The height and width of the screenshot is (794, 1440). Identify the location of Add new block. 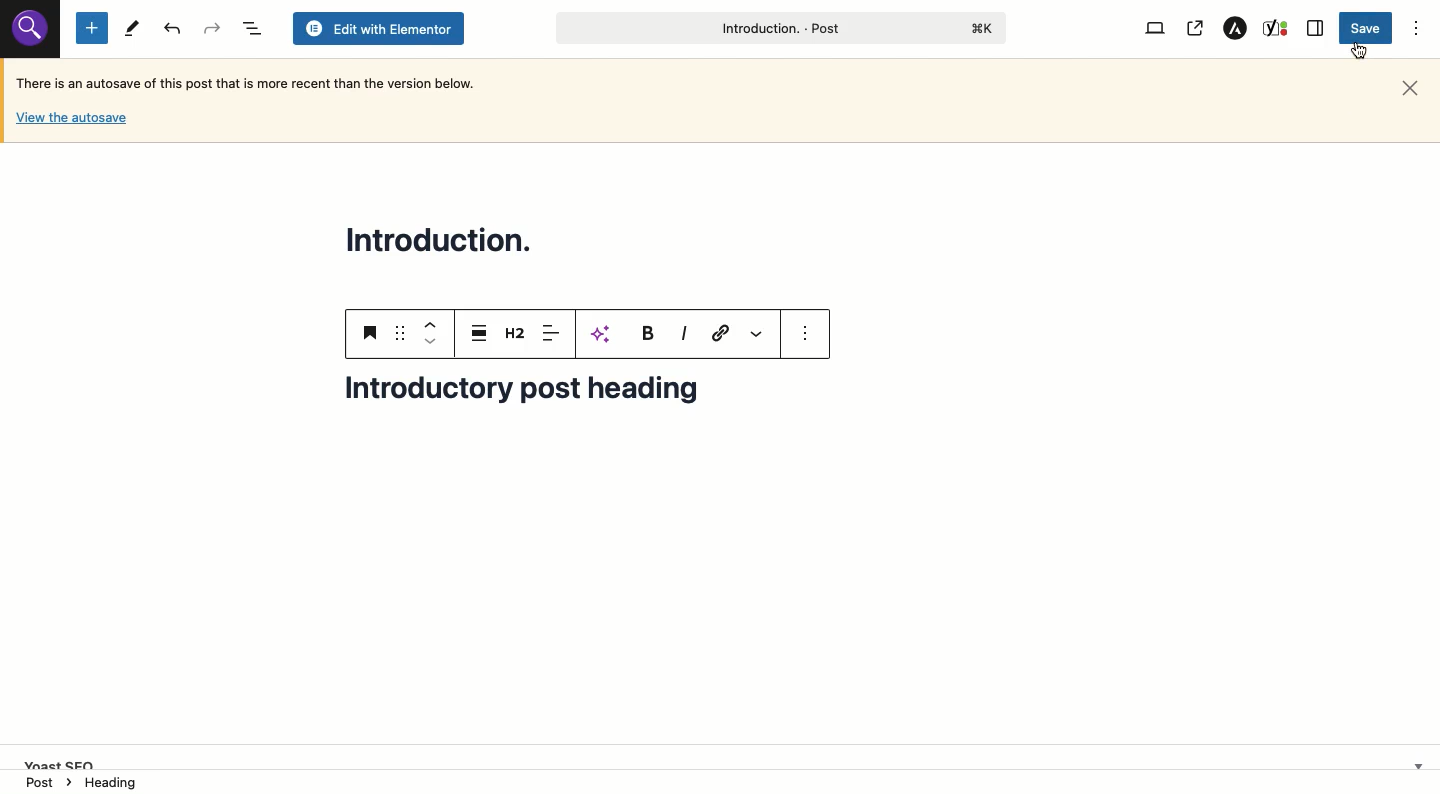
(92, 27).